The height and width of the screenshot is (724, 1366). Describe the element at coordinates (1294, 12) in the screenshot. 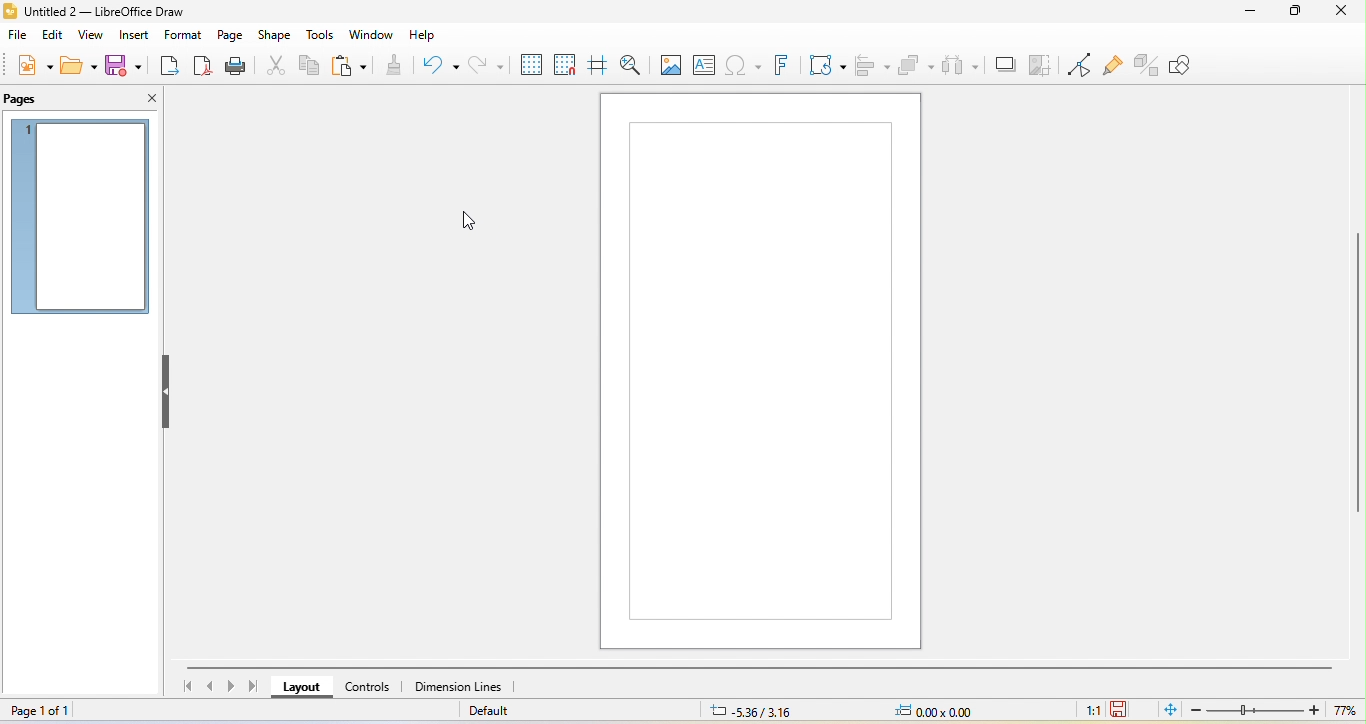

I see `maximize` at that location.